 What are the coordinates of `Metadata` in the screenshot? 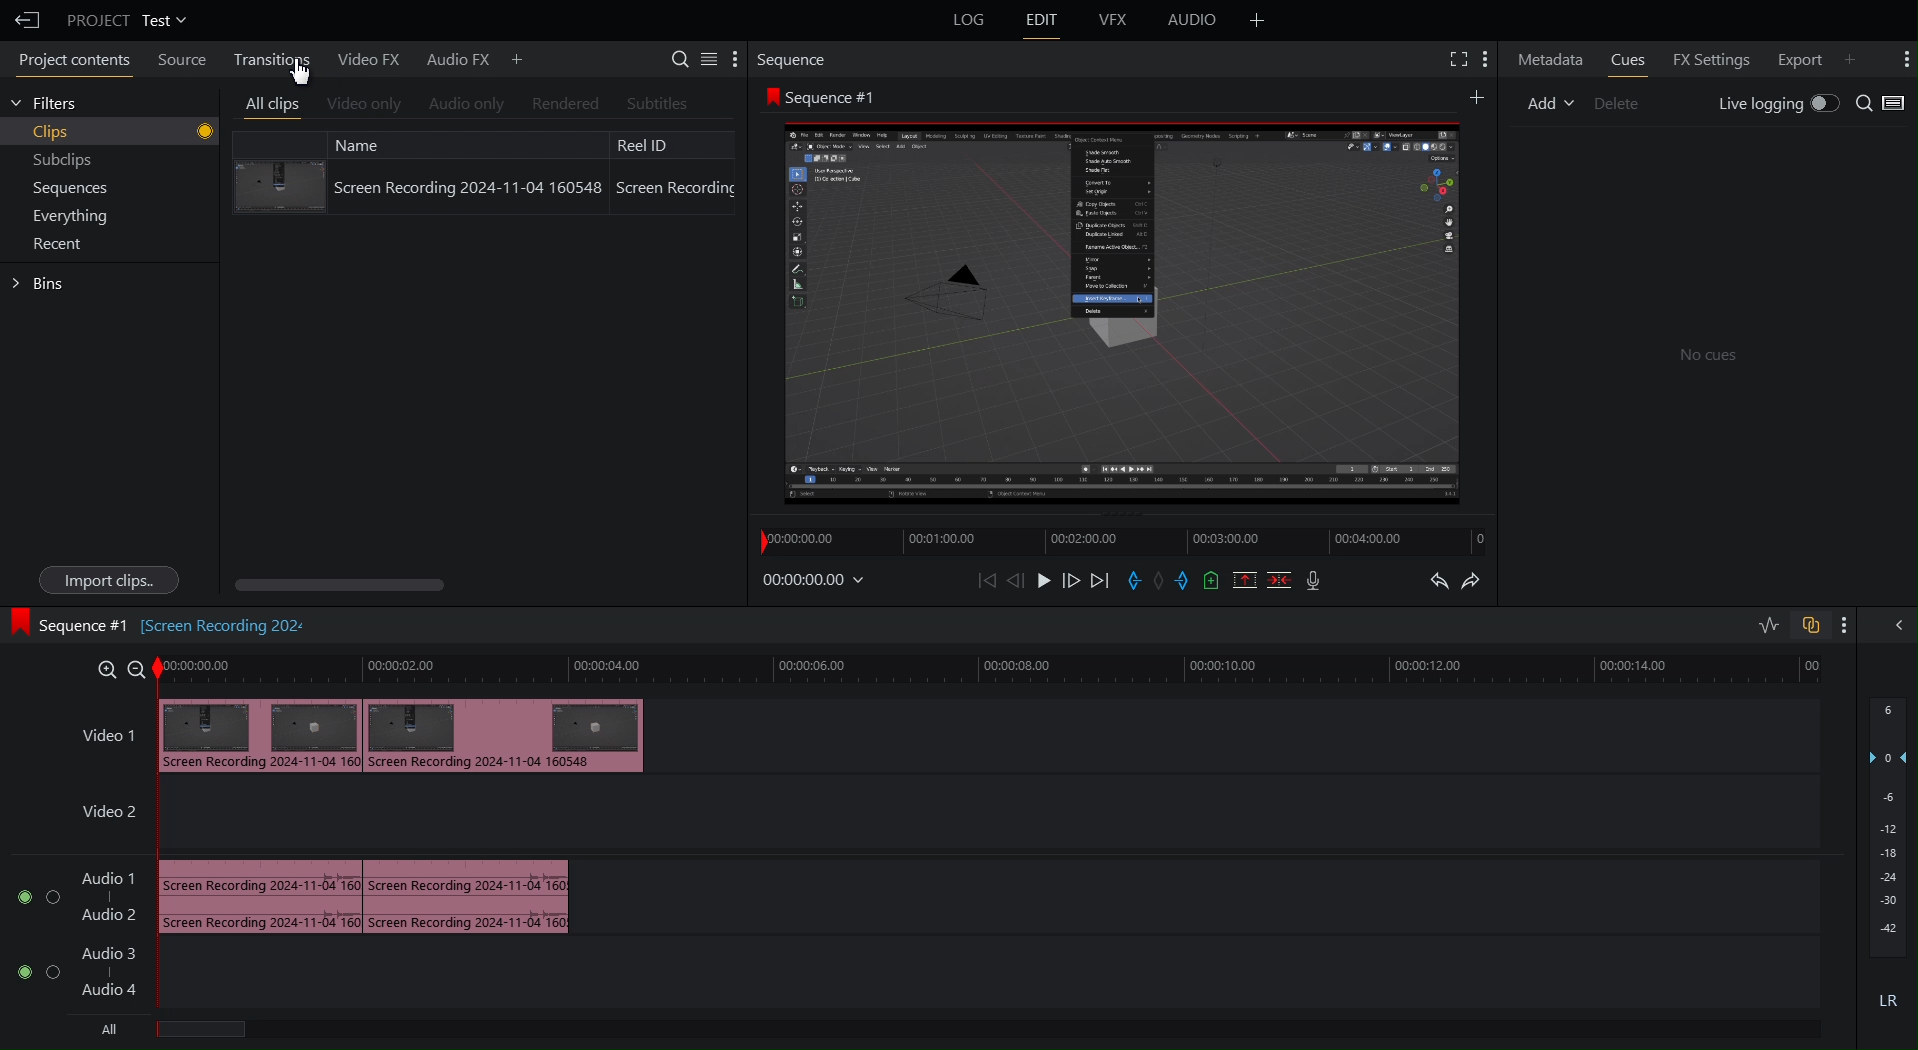 It's located at (1549, 59).